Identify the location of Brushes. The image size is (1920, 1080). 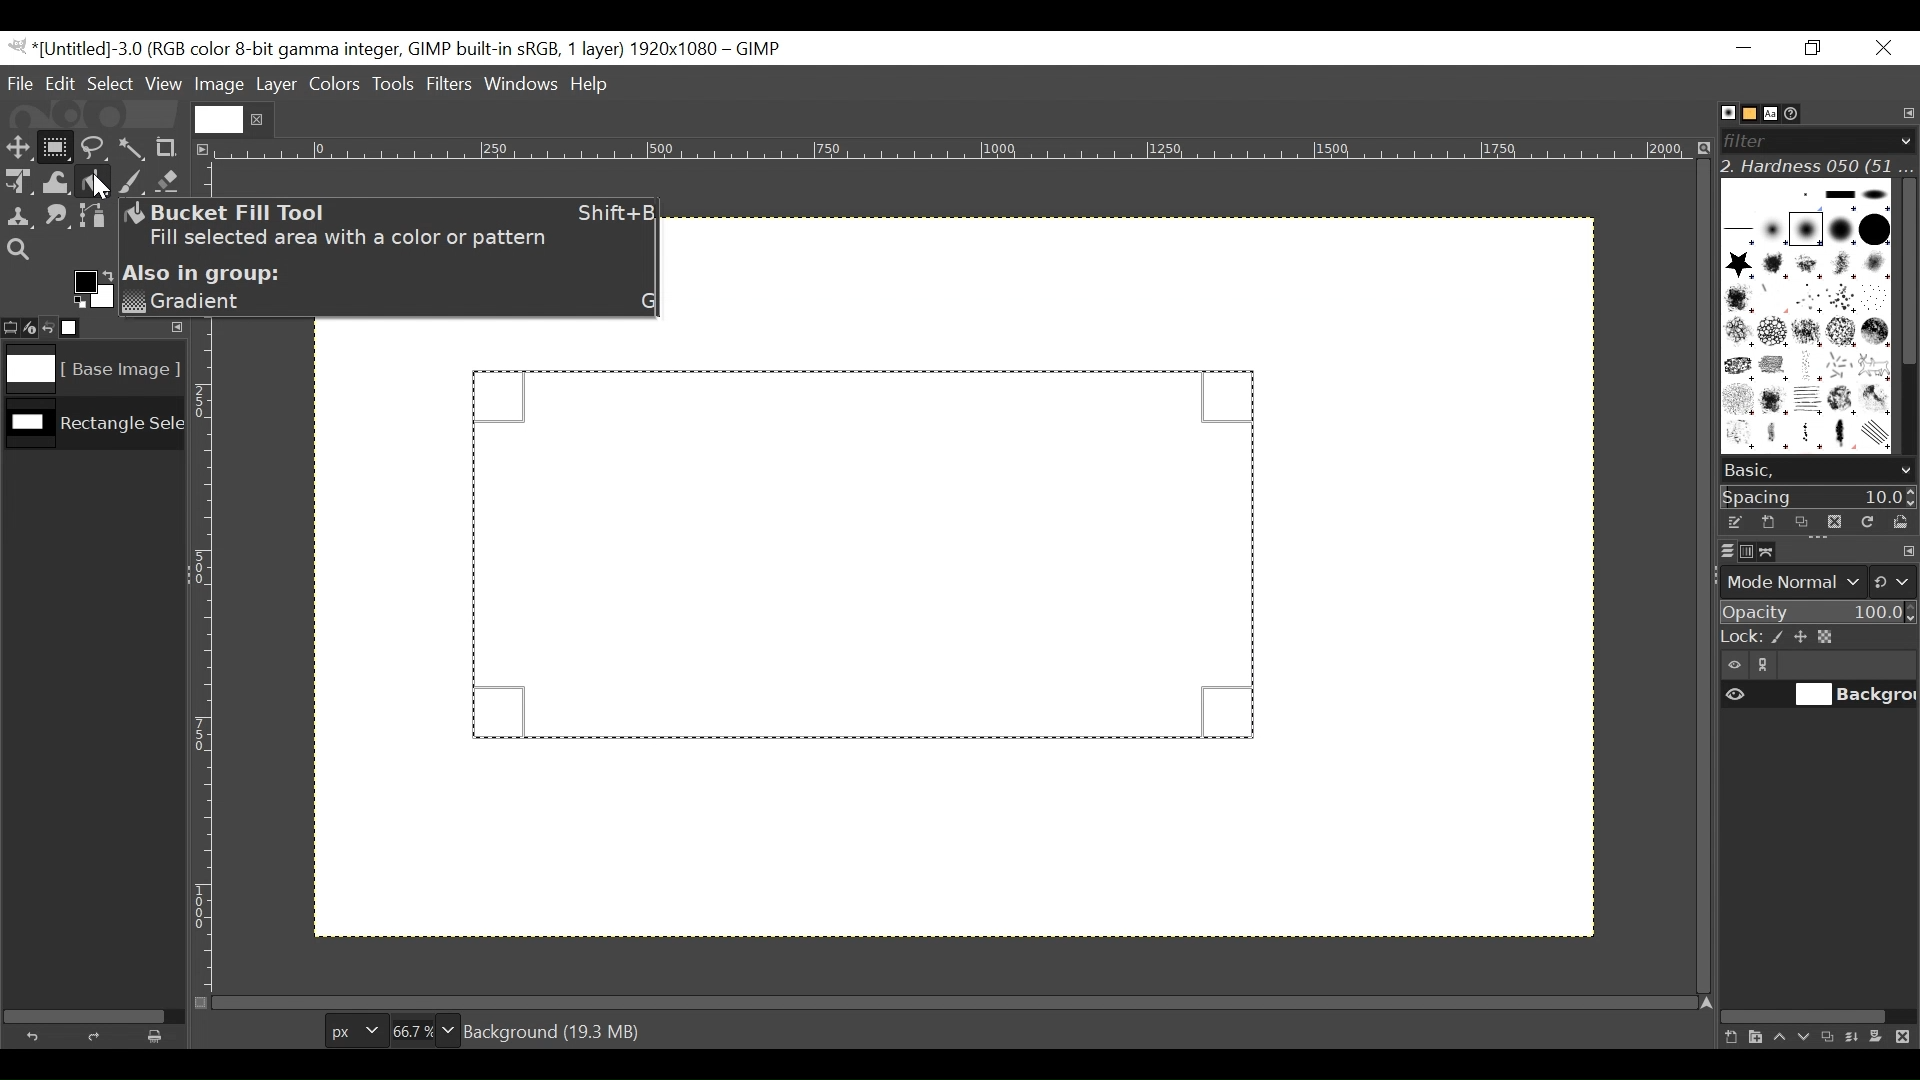
(1718, 113).